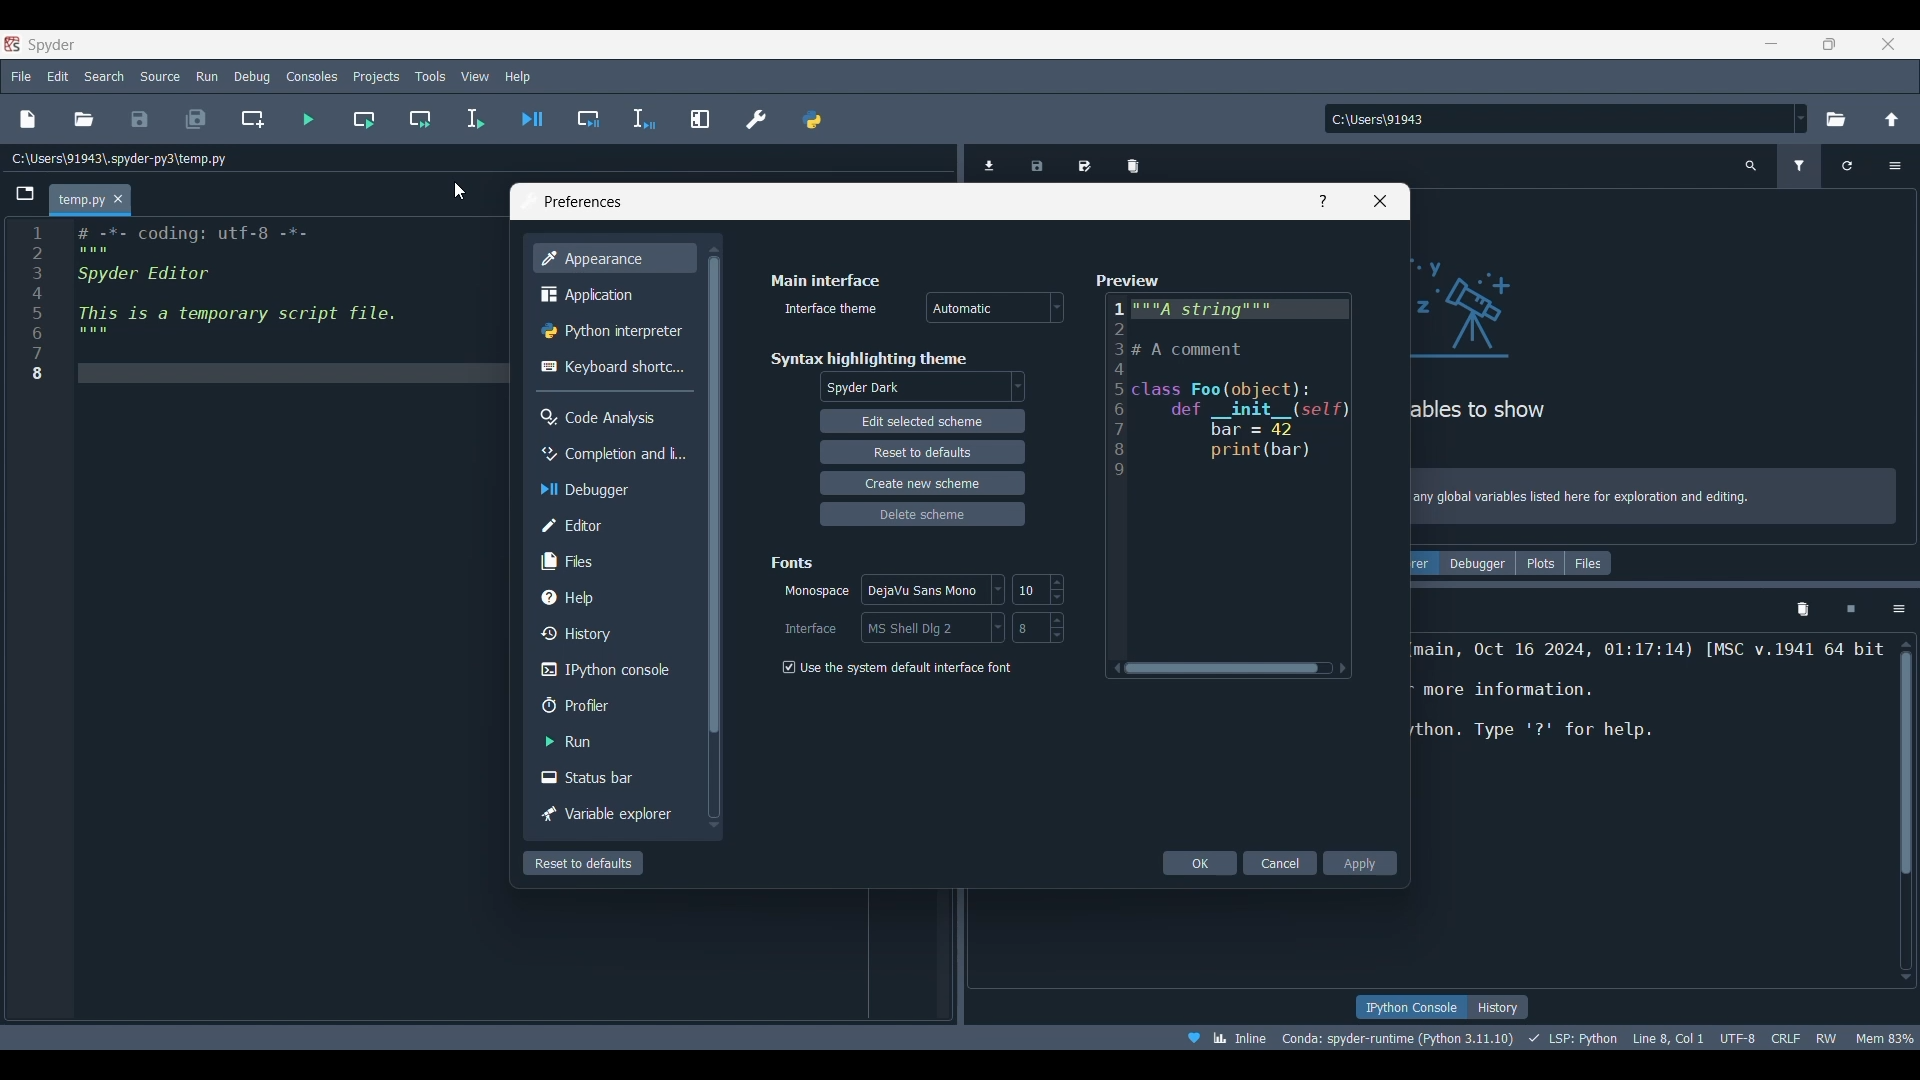 This screenshot has height=1080, width=1920. Describe the element at coordinates (590, 779) in the screenshot. I see `Status bar` at that location.